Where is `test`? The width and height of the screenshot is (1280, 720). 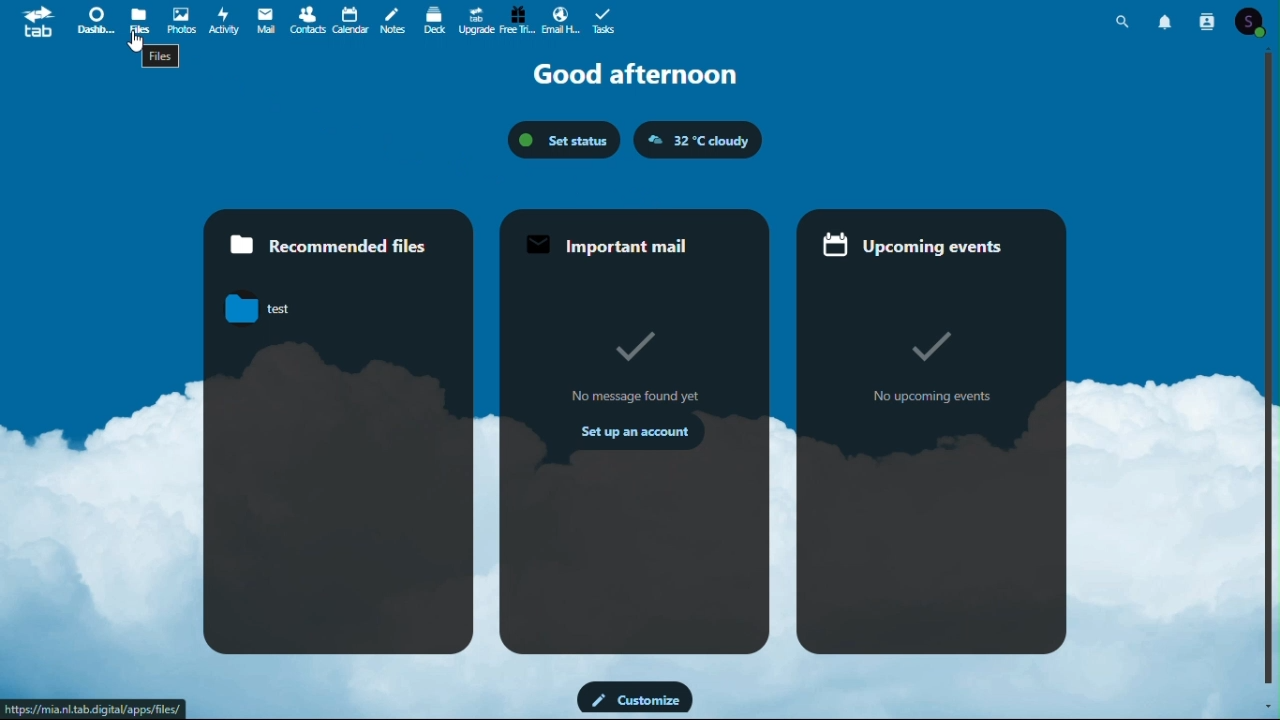
test is located at coordinates (268, 308).